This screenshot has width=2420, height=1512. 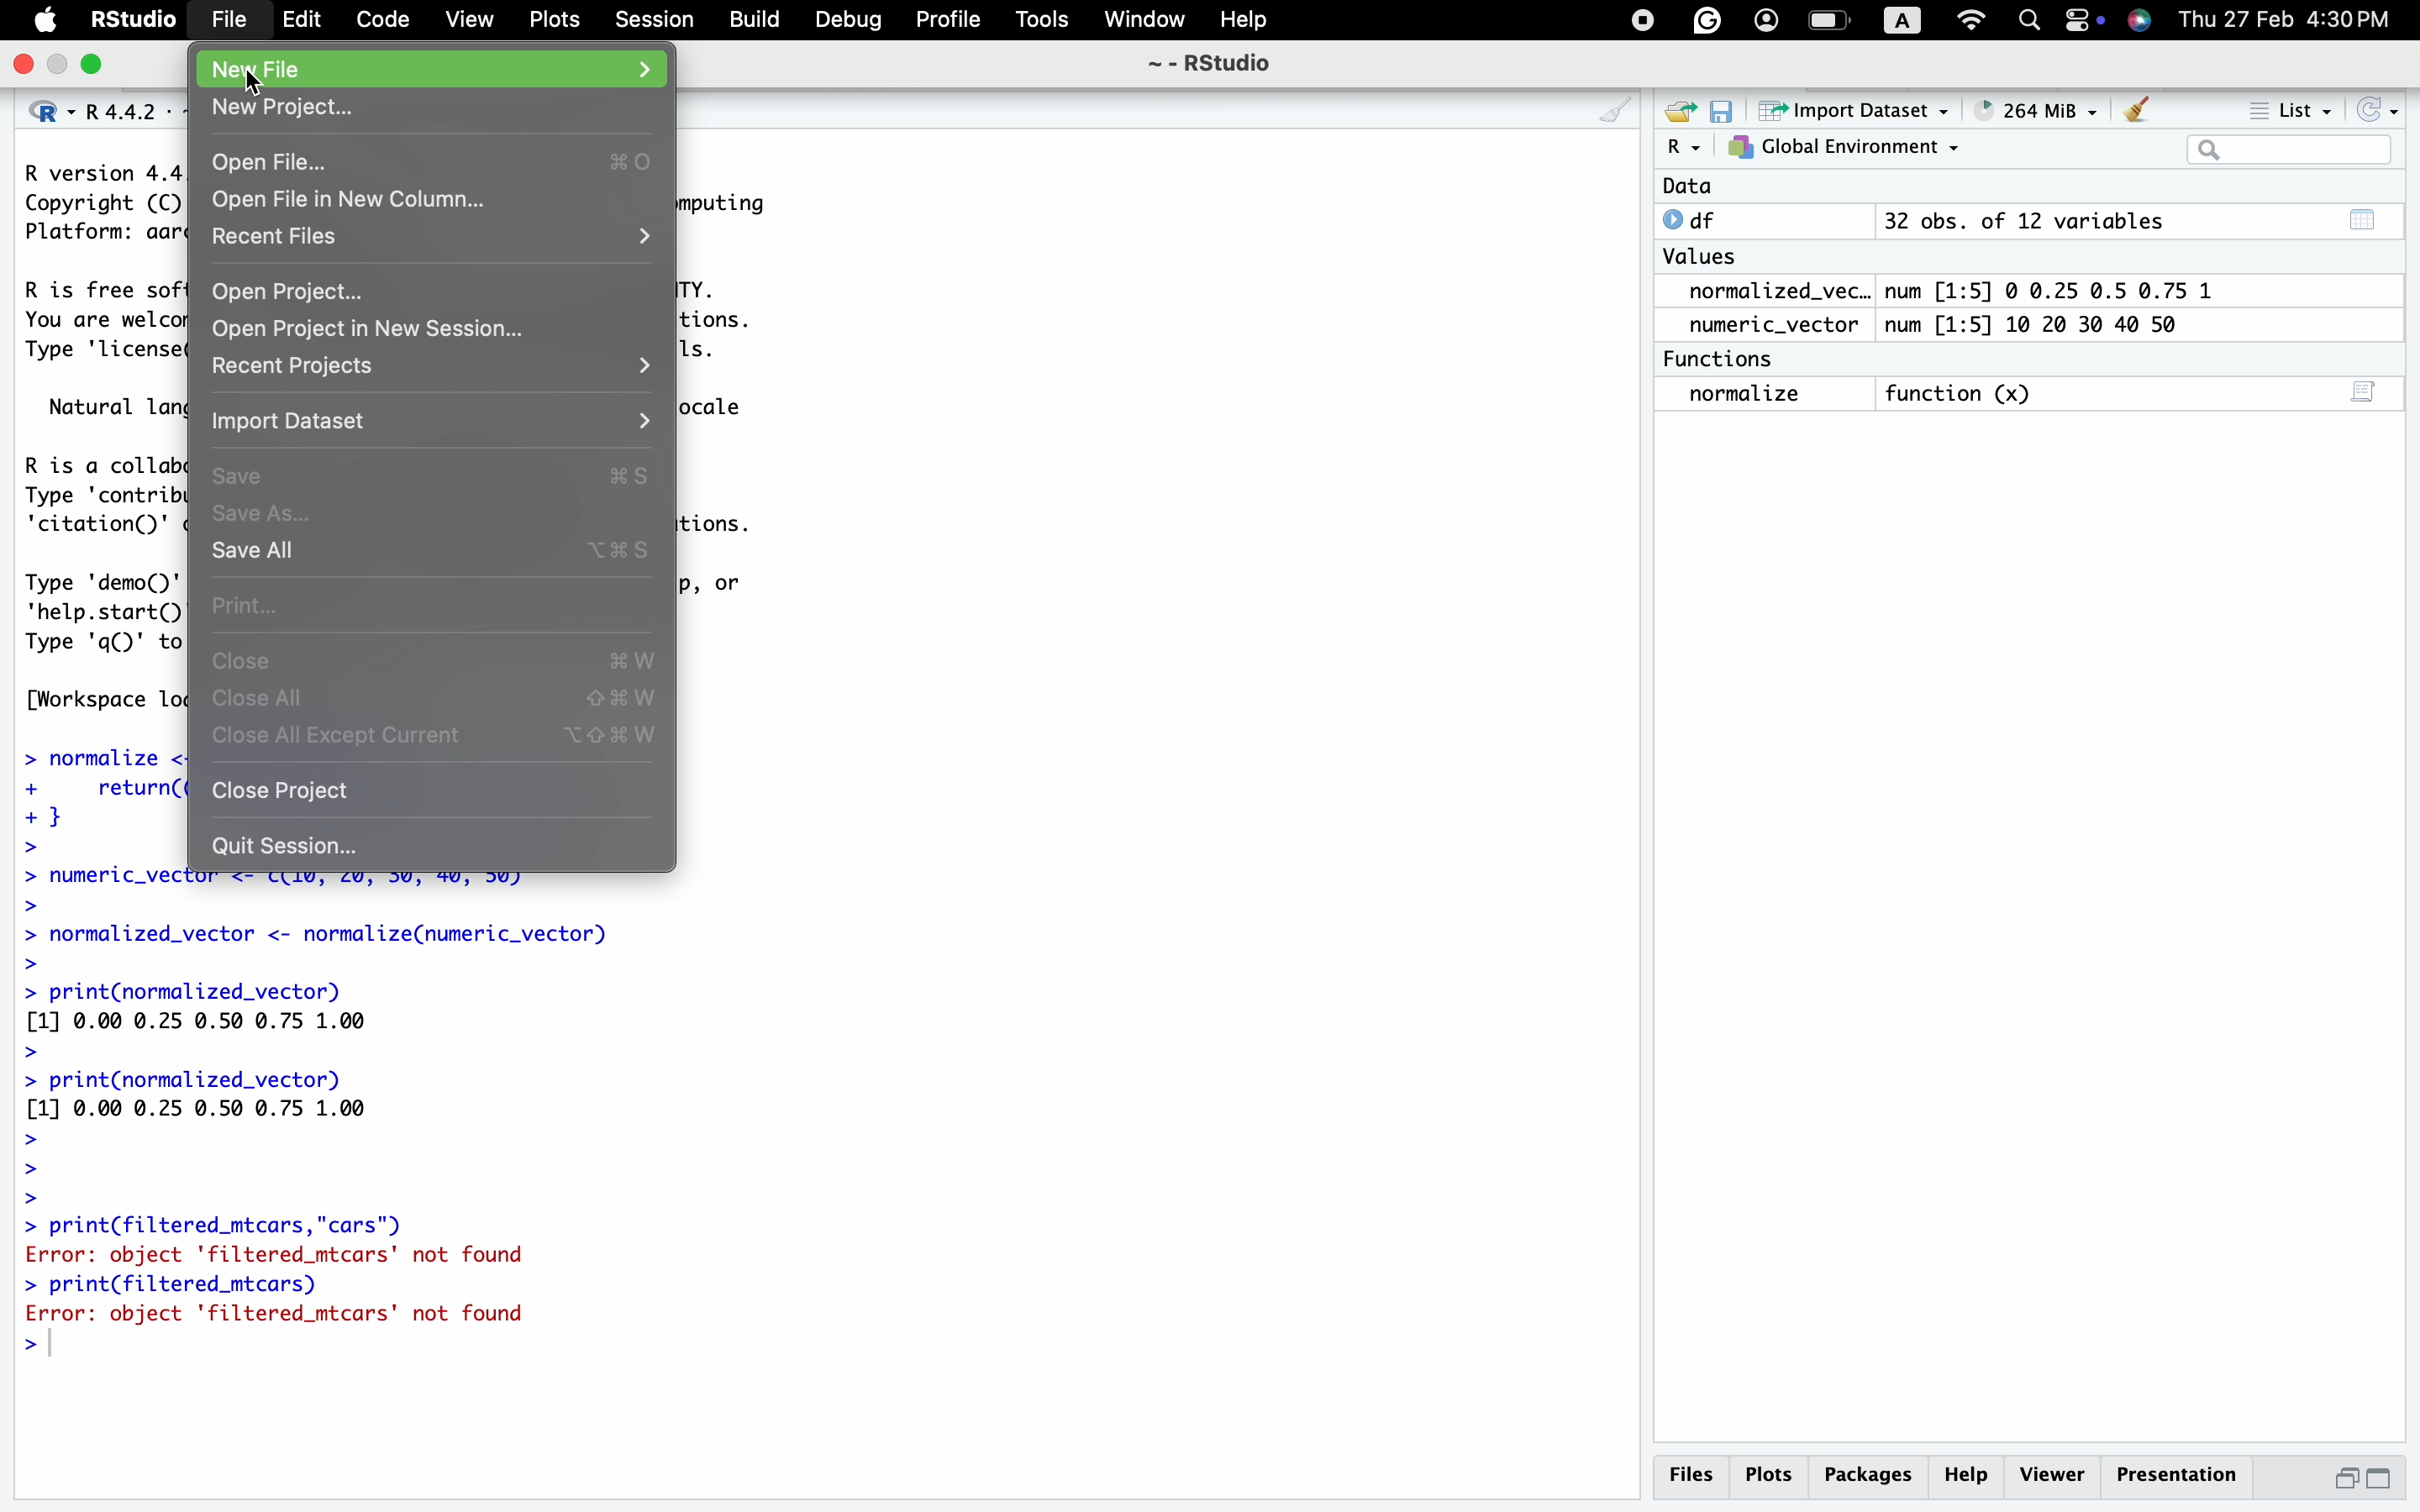 What do you see at coordinates (100, 65) in the screenshot?
I see `maximize` at bounding box center [100, 65].